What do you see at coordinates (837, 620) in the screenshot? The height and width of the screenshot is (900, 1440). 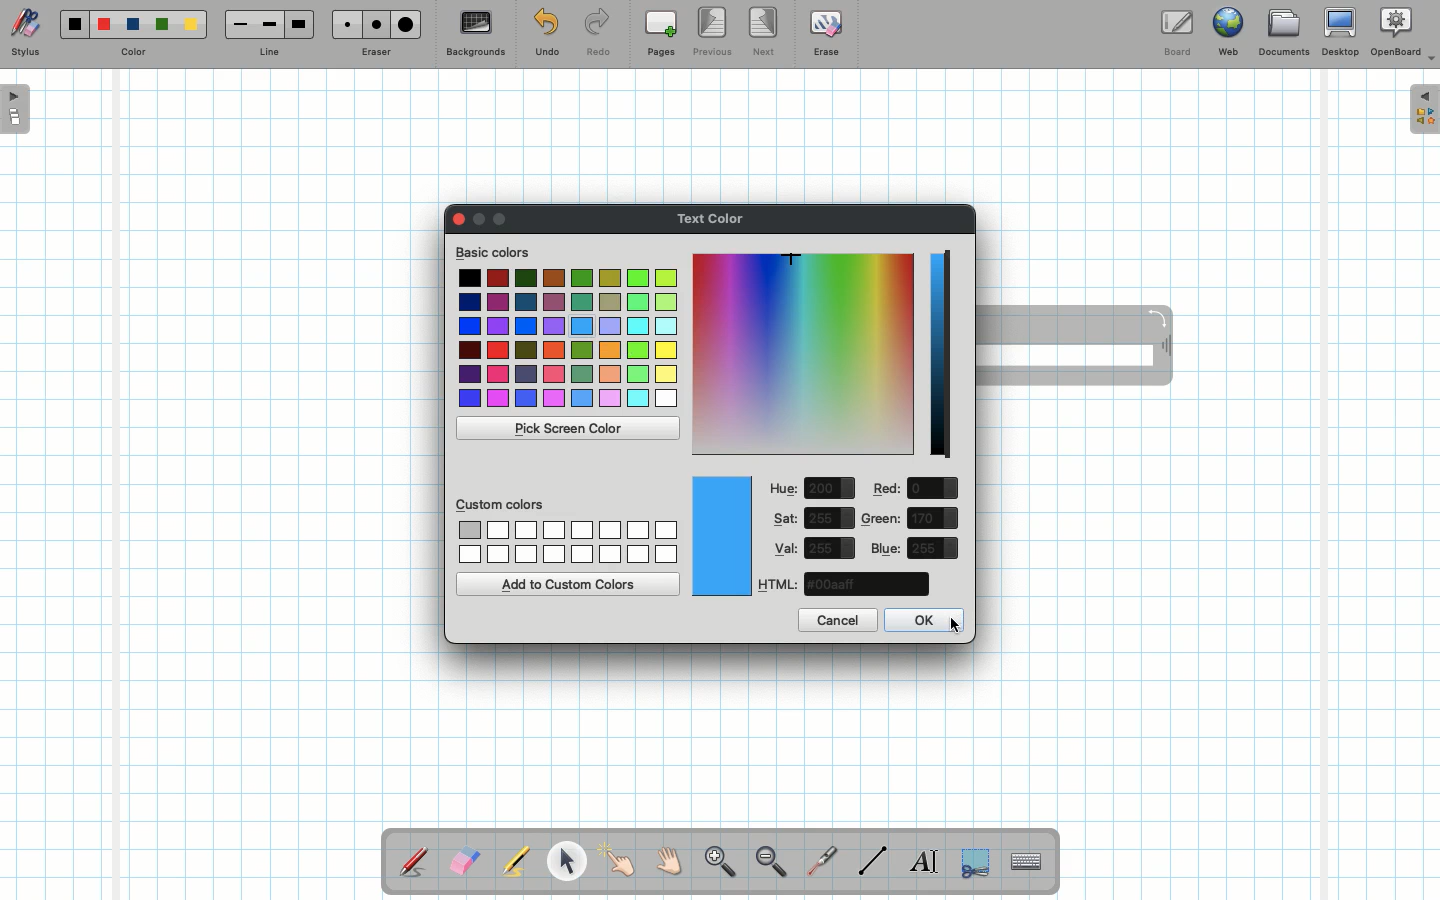 I see `Cancel` at bounding box center [837, 620].